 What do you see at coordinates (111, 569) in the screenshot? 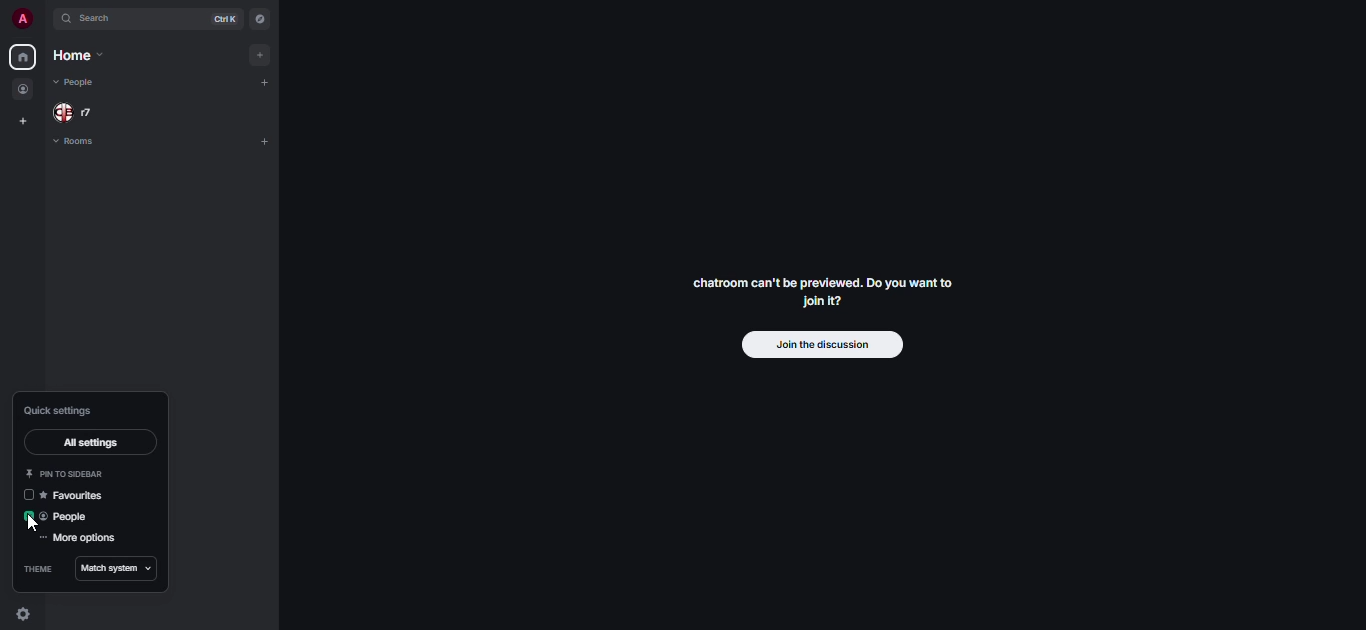
I see `match system` at bounding box center [111, 569].